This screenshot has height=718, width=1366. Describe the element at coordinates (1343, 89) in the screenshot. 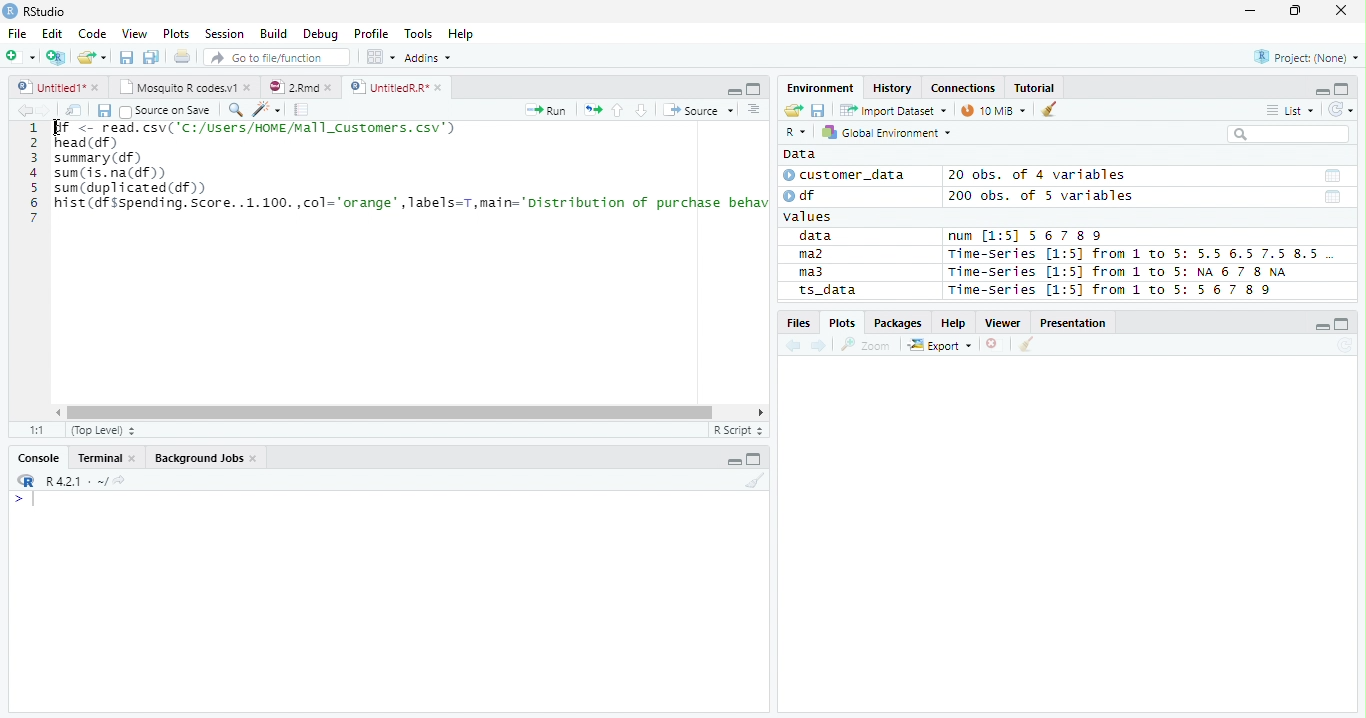

I see `Maximize` at that location.